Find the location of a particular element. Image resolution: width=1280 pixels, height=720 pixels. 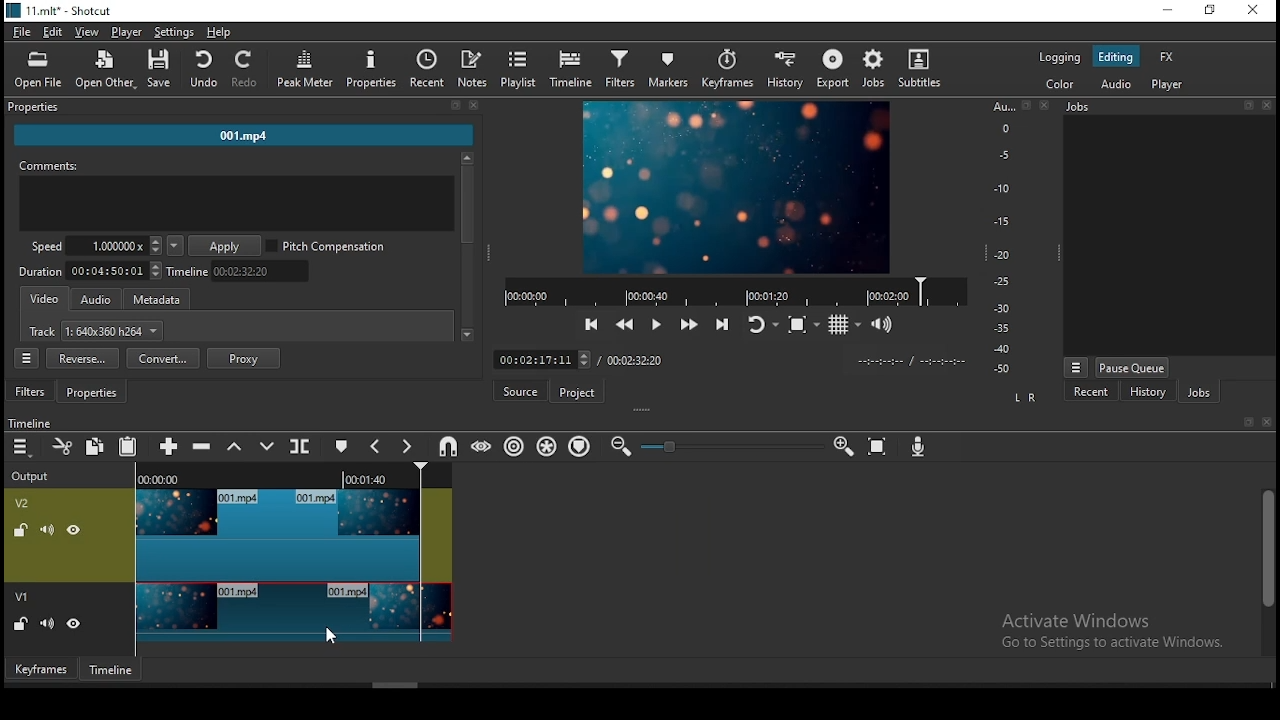

(UN)MUTE is located at coordinates (46, 528).